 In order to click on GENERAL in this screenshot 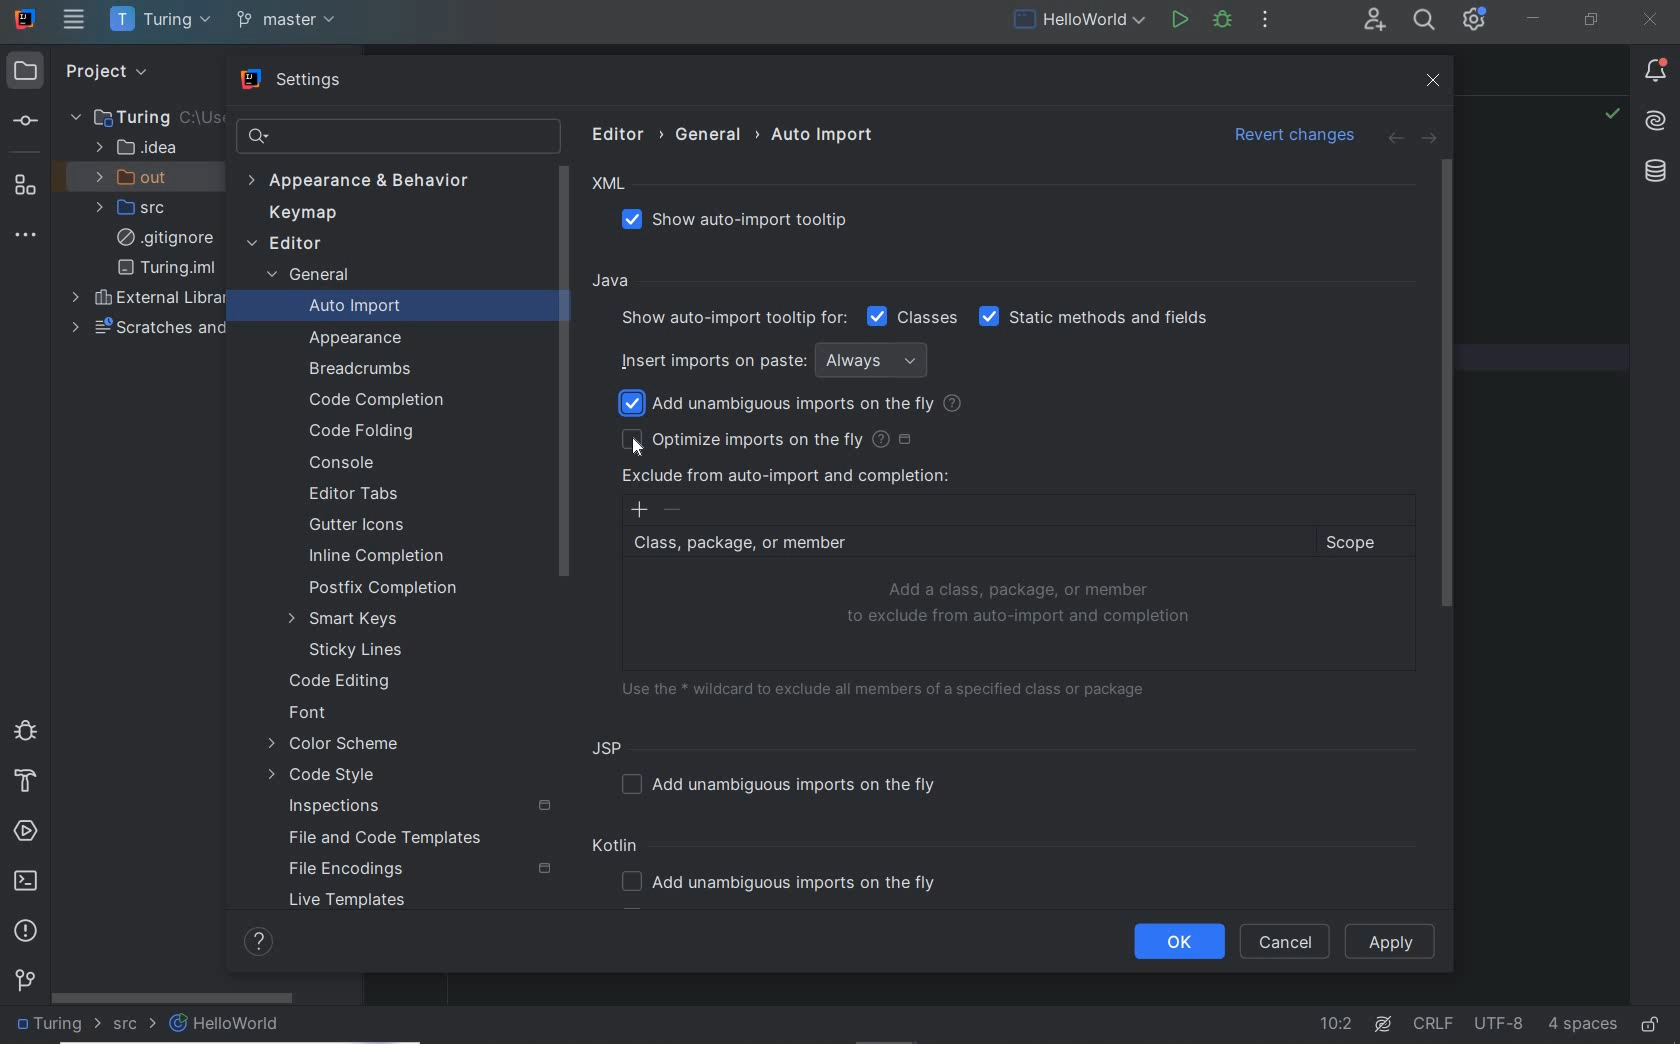, I will do `click(306, 277)`.